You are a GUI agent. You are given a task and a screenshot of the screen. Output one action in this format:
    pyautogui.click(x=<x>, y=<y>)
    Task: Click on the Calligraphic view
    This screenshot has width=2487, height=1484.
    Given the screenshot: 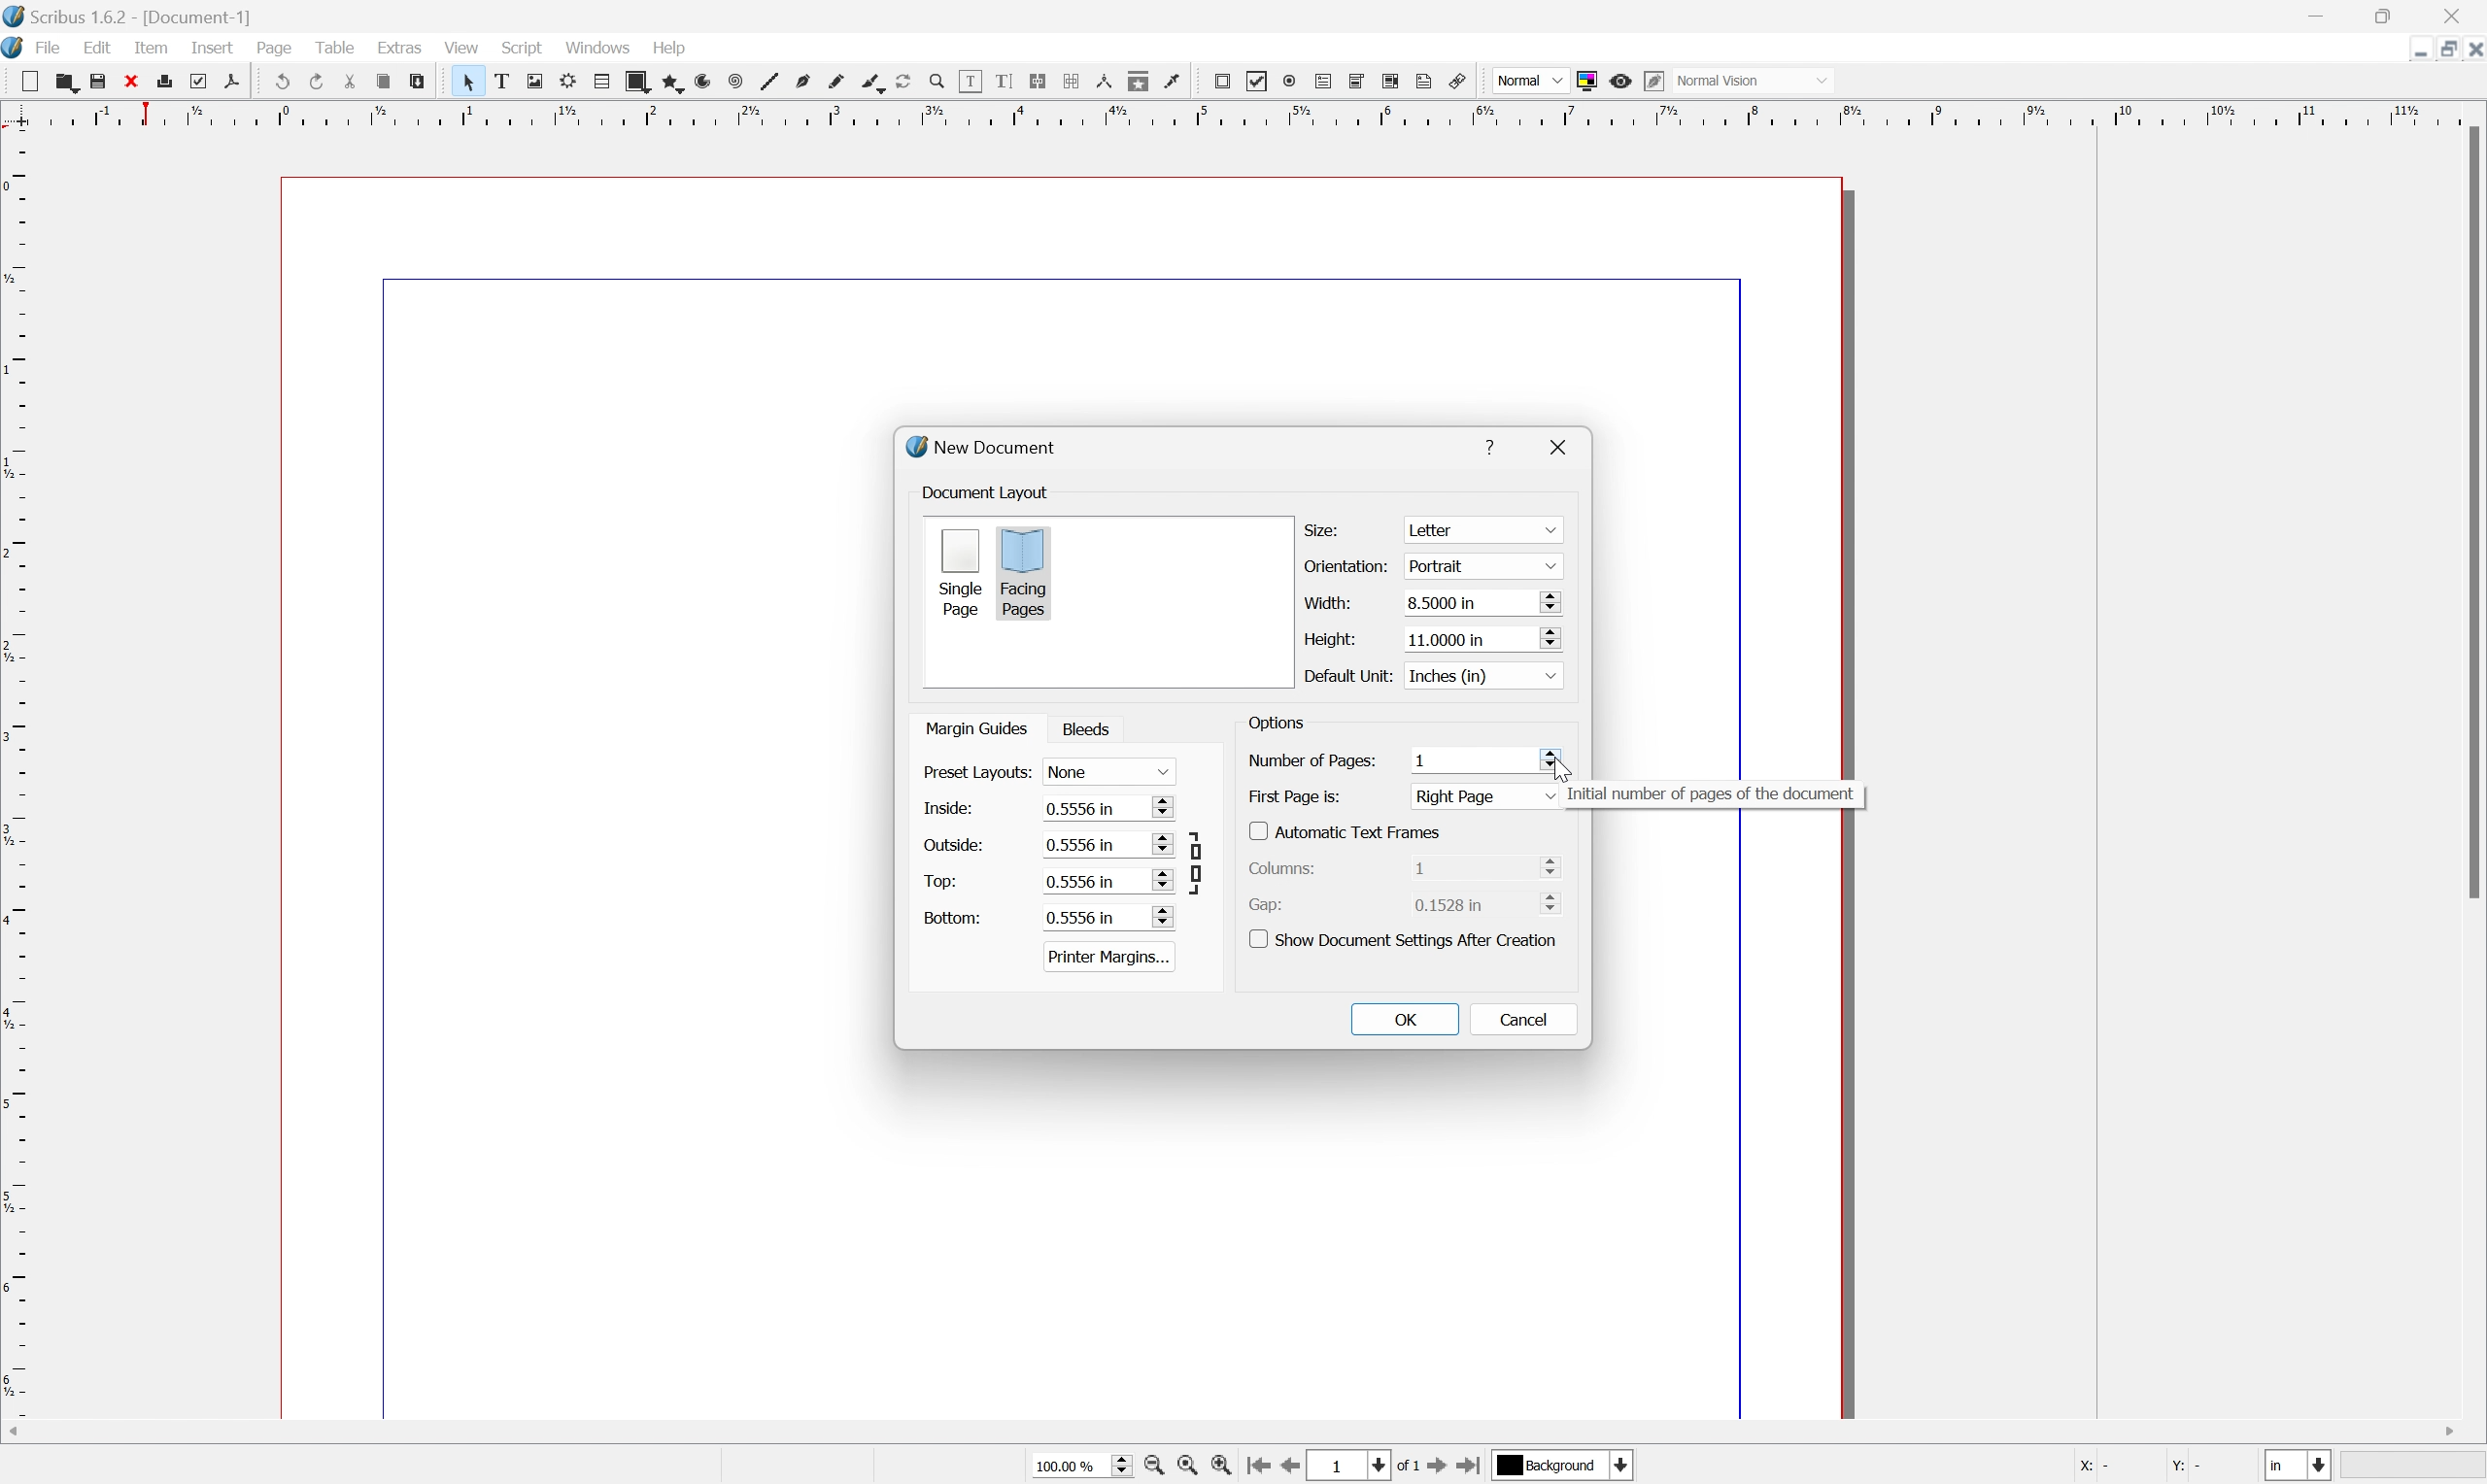 What is the action you would take?
    pyautogui.click(x=867, y=82)
    